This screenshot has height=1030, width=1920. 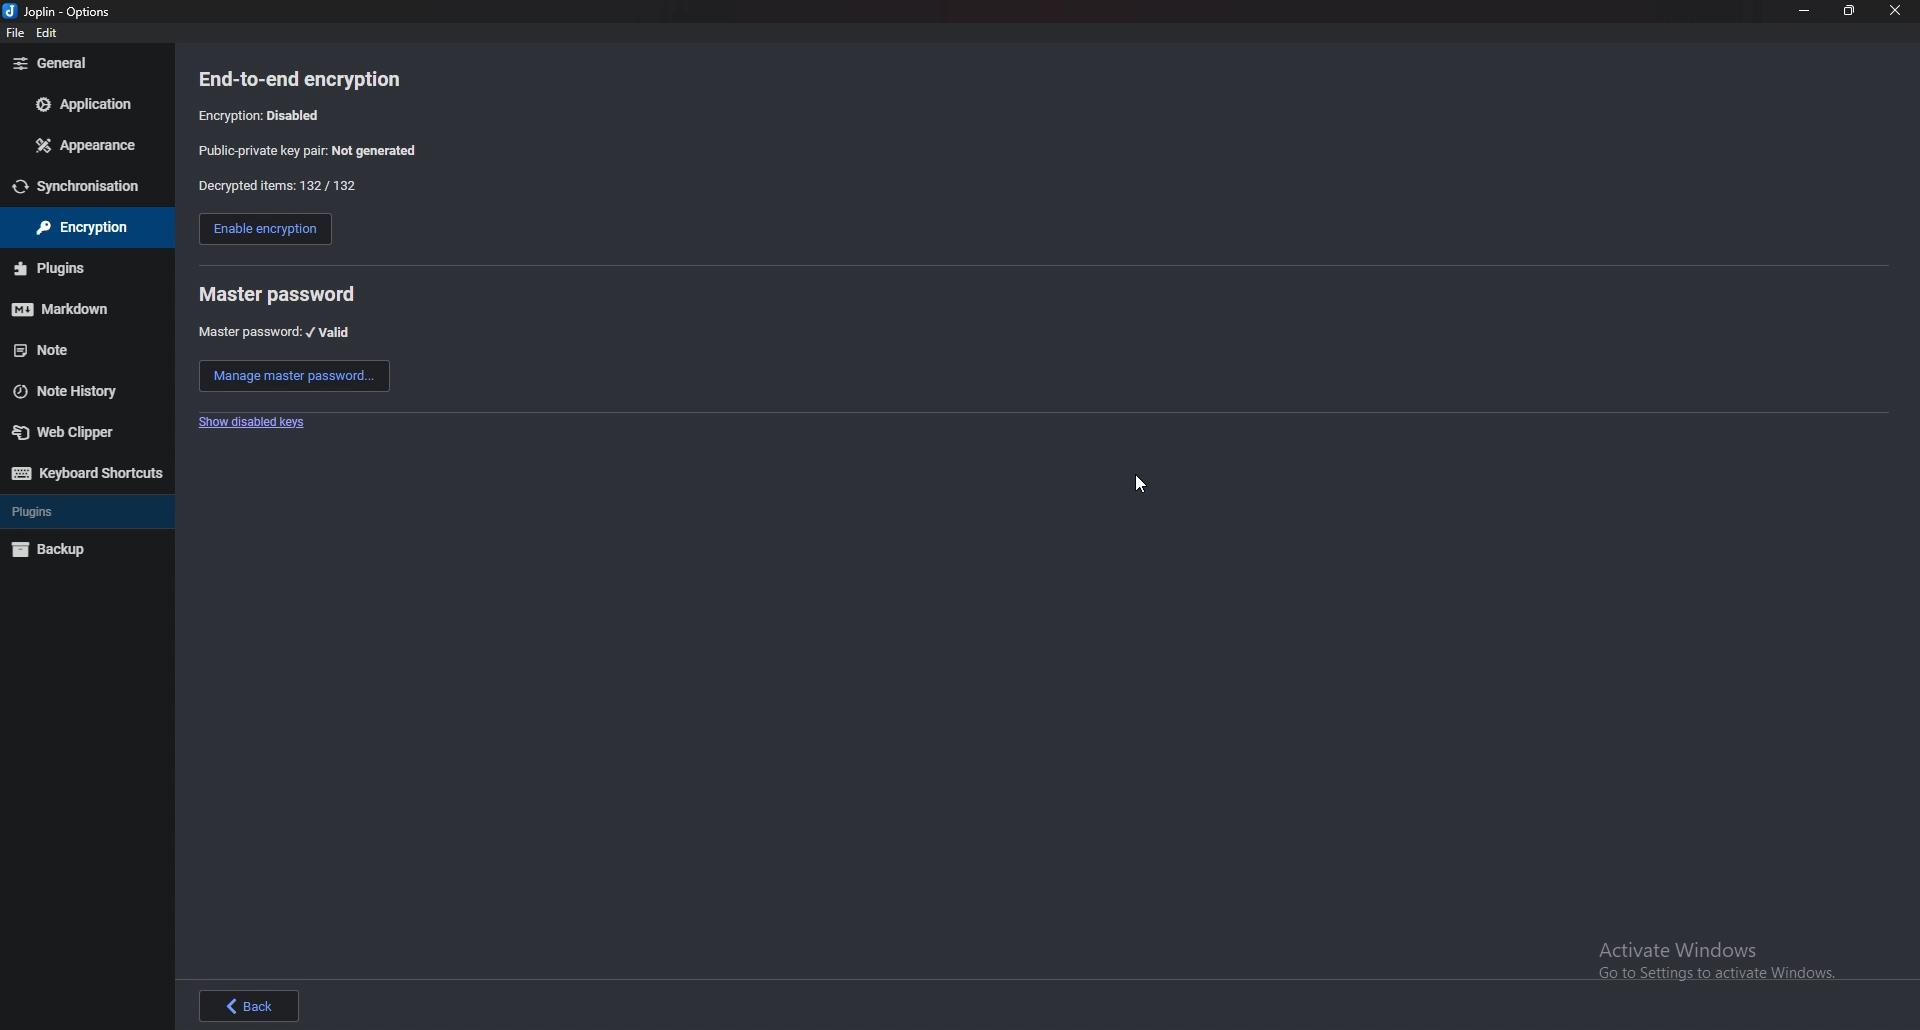 What do you see at coordinates (84, 64) in the screenshot?
I see `general` at bounding box center [84, 64].